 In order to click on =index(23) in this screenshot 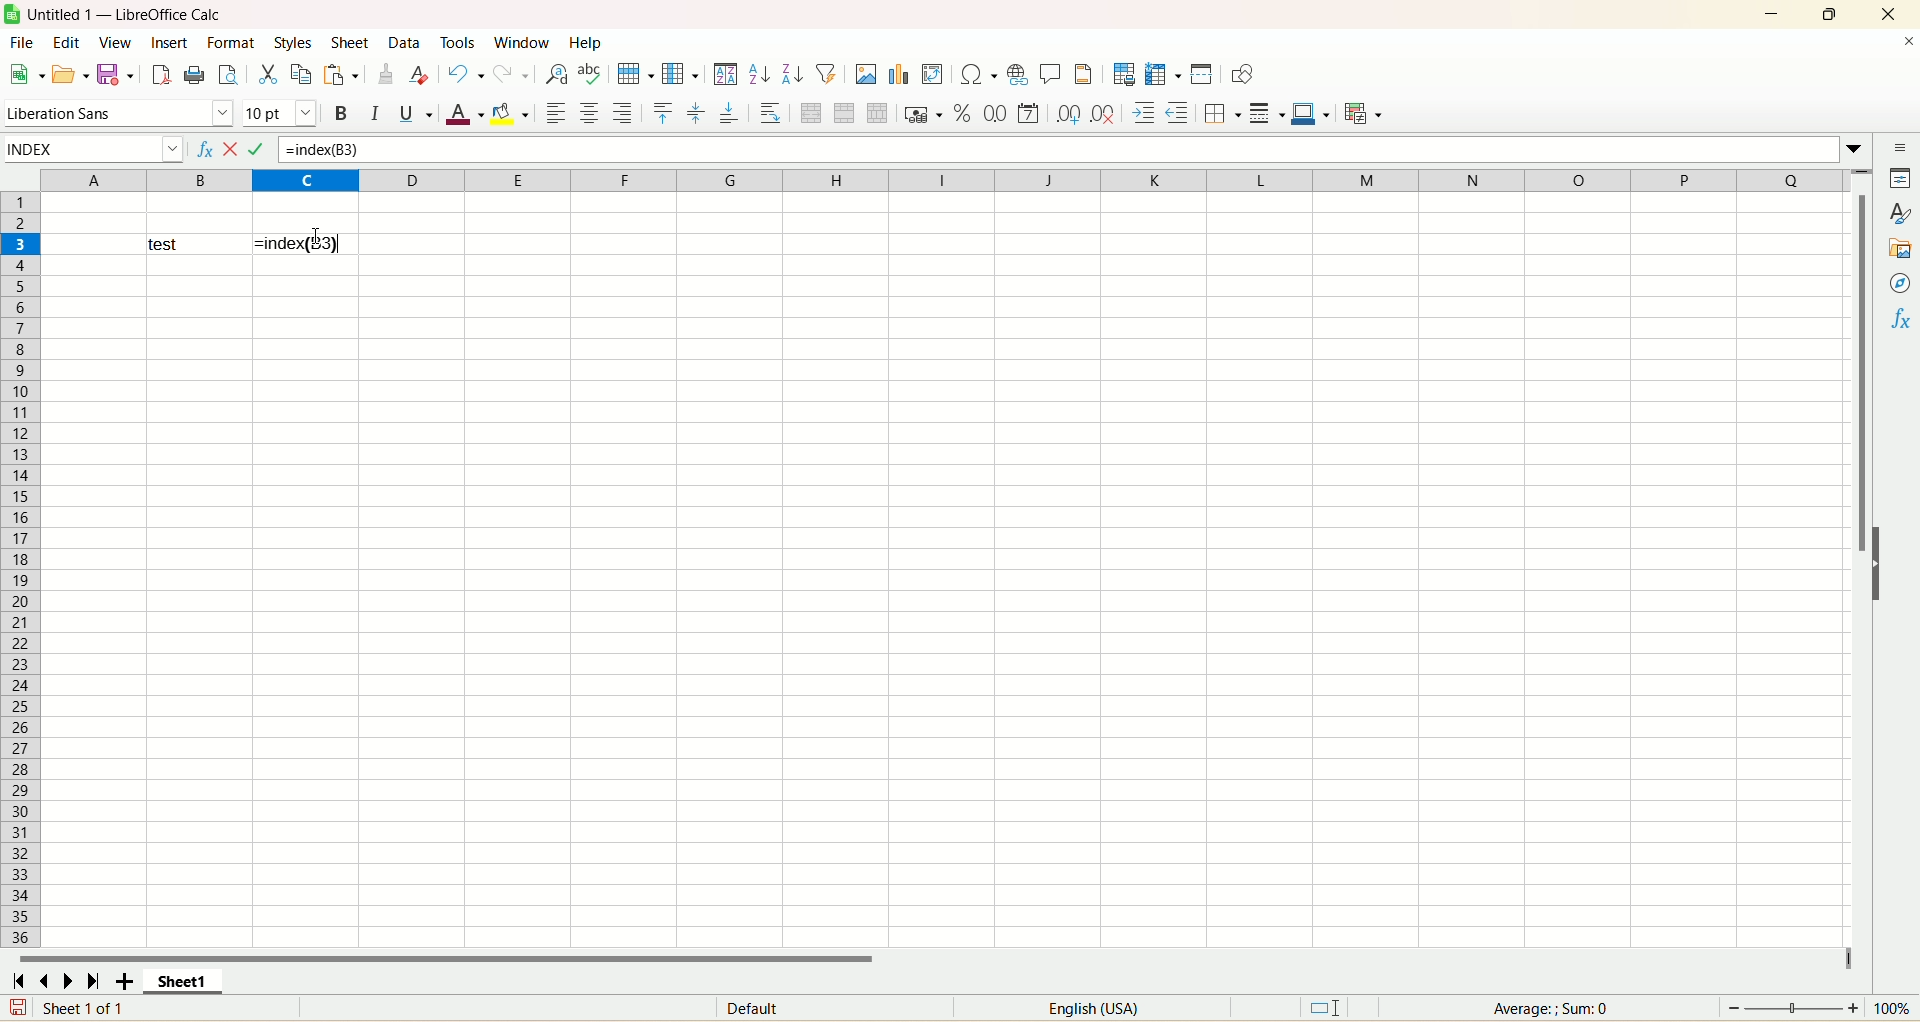, I will do `click(306, 244)`.